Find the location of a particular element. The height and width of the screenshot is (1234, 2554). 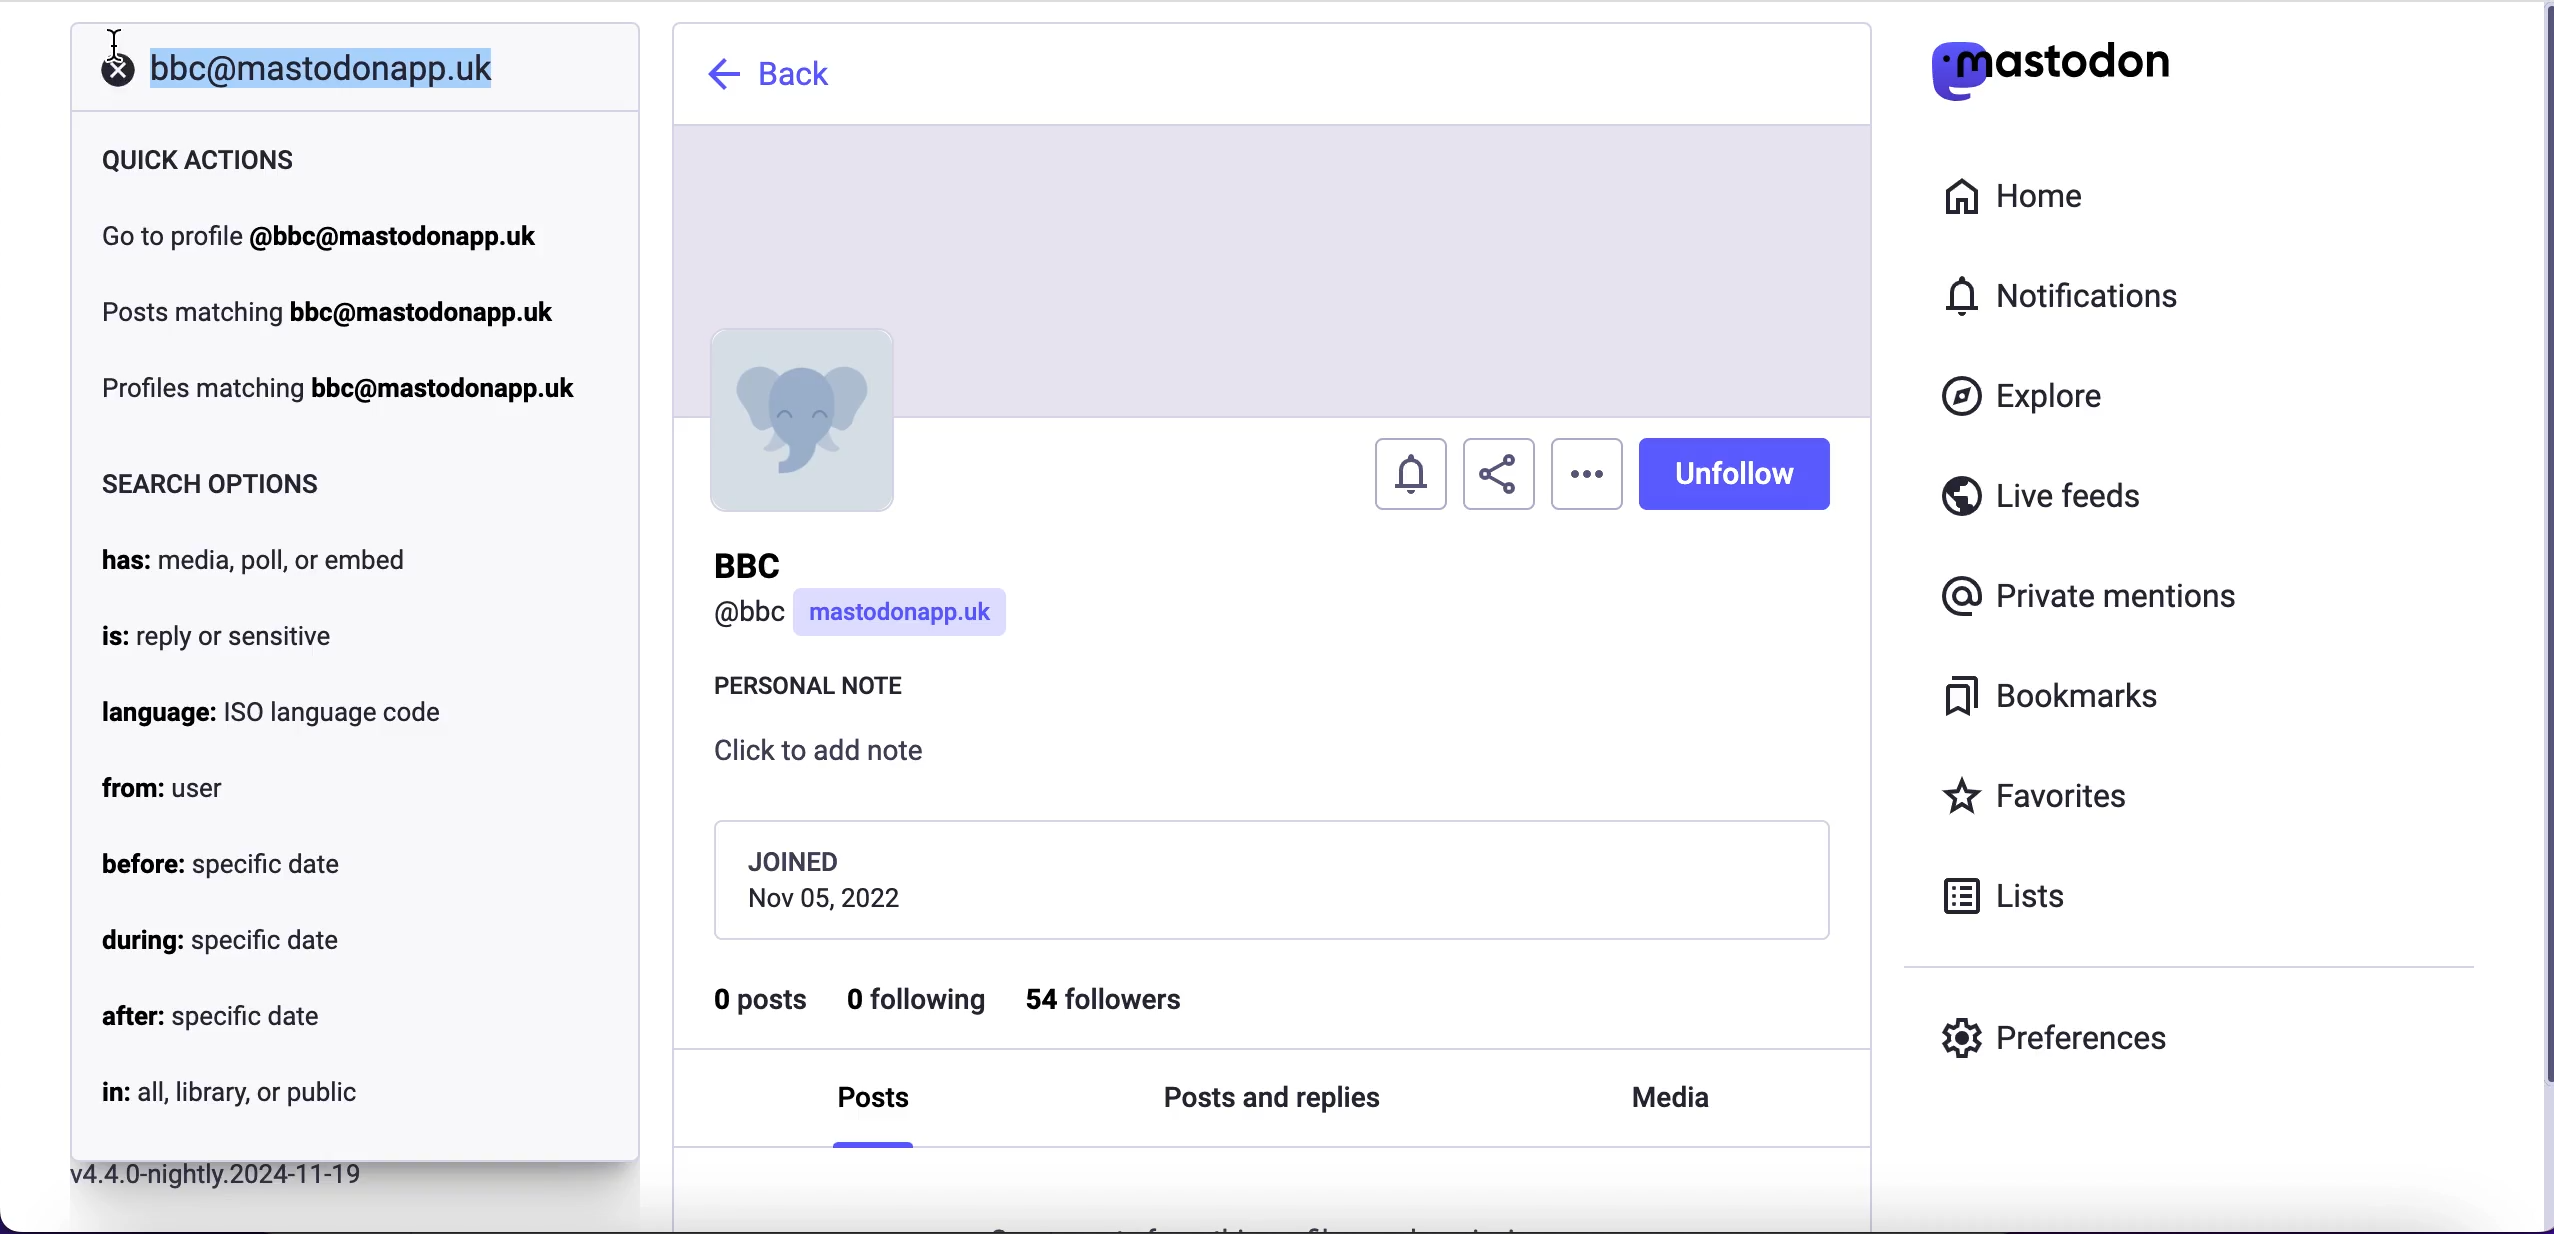

close is located at coordinates (115, 79).